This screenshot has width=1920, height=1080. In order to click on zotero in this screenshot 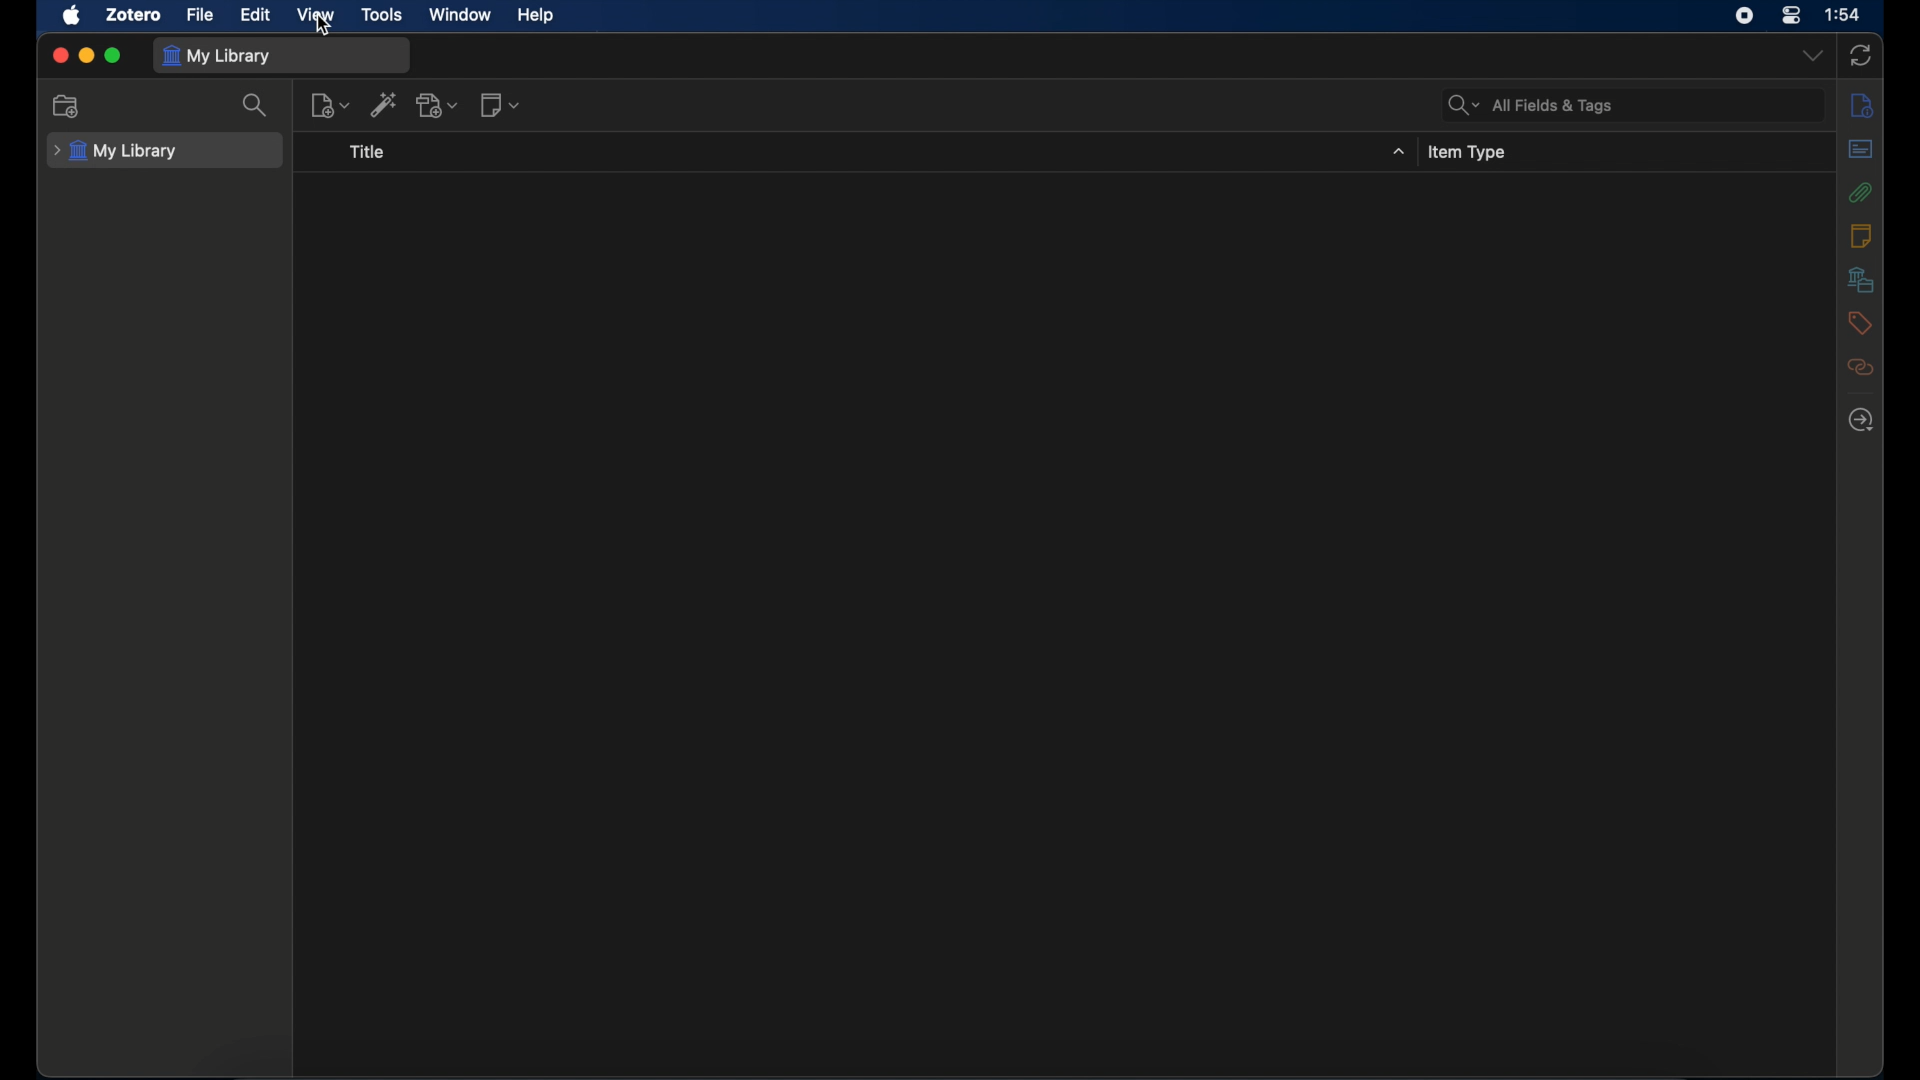, I will do `click(133, 15)`.